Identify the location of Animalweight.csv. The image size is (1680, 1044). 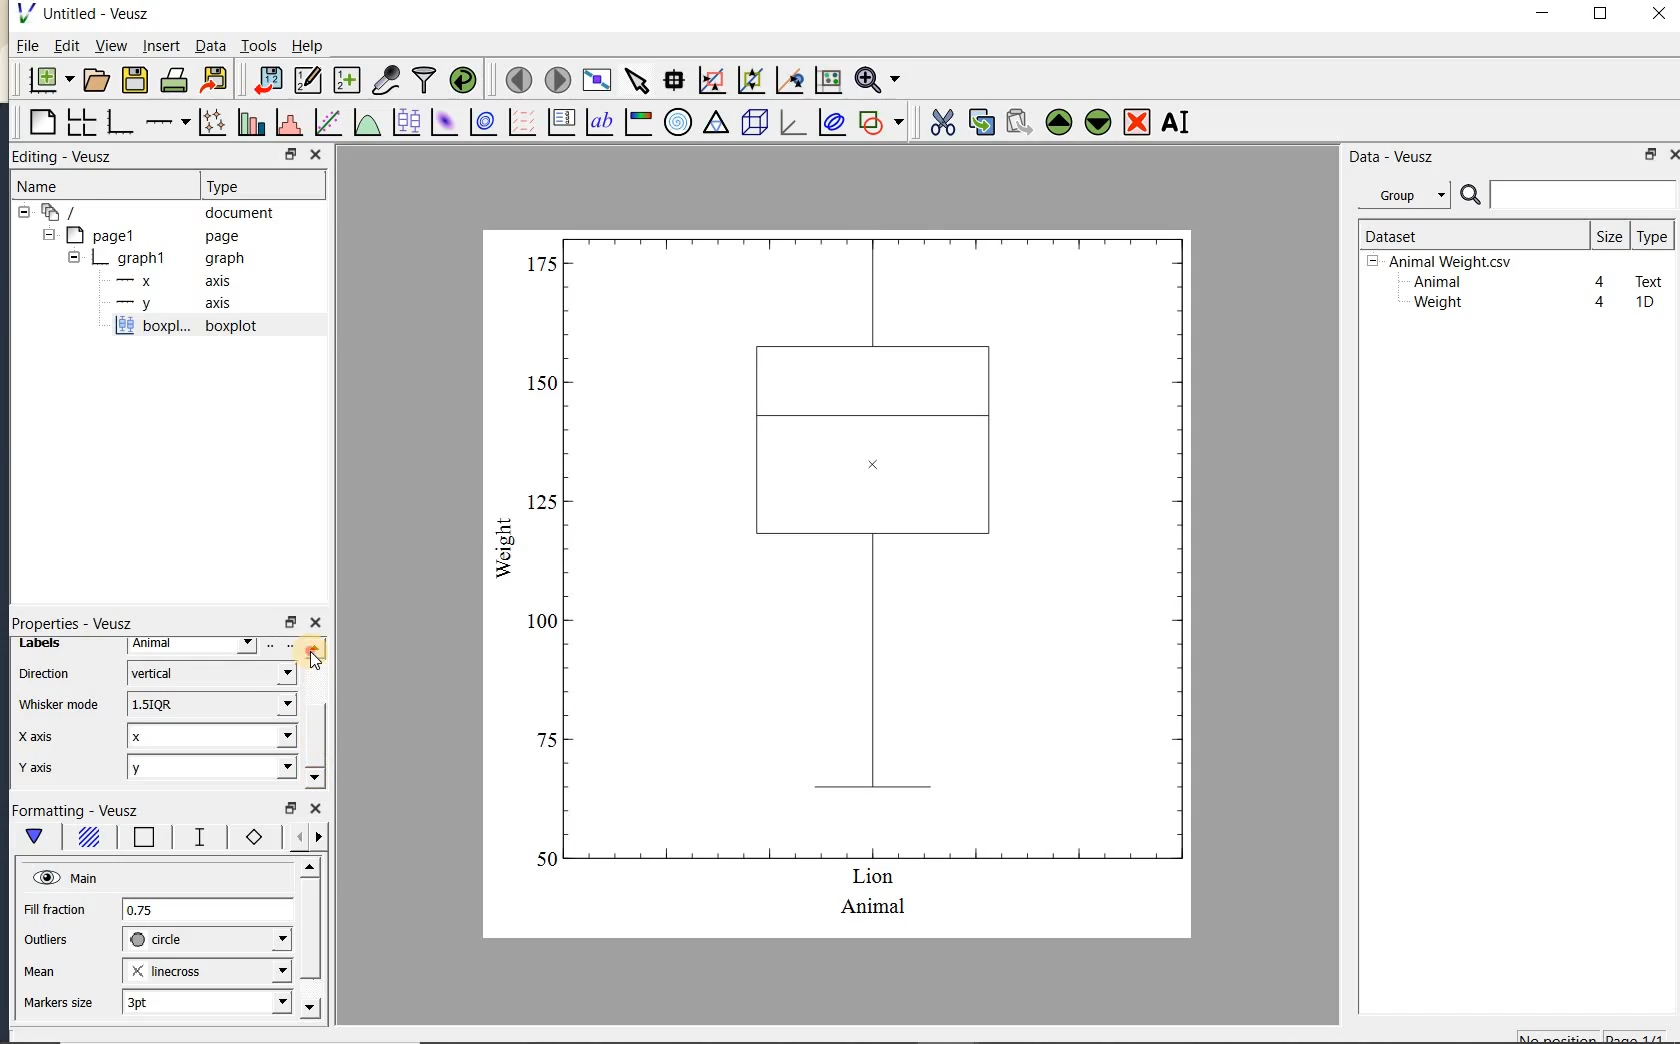
(1444, 262).